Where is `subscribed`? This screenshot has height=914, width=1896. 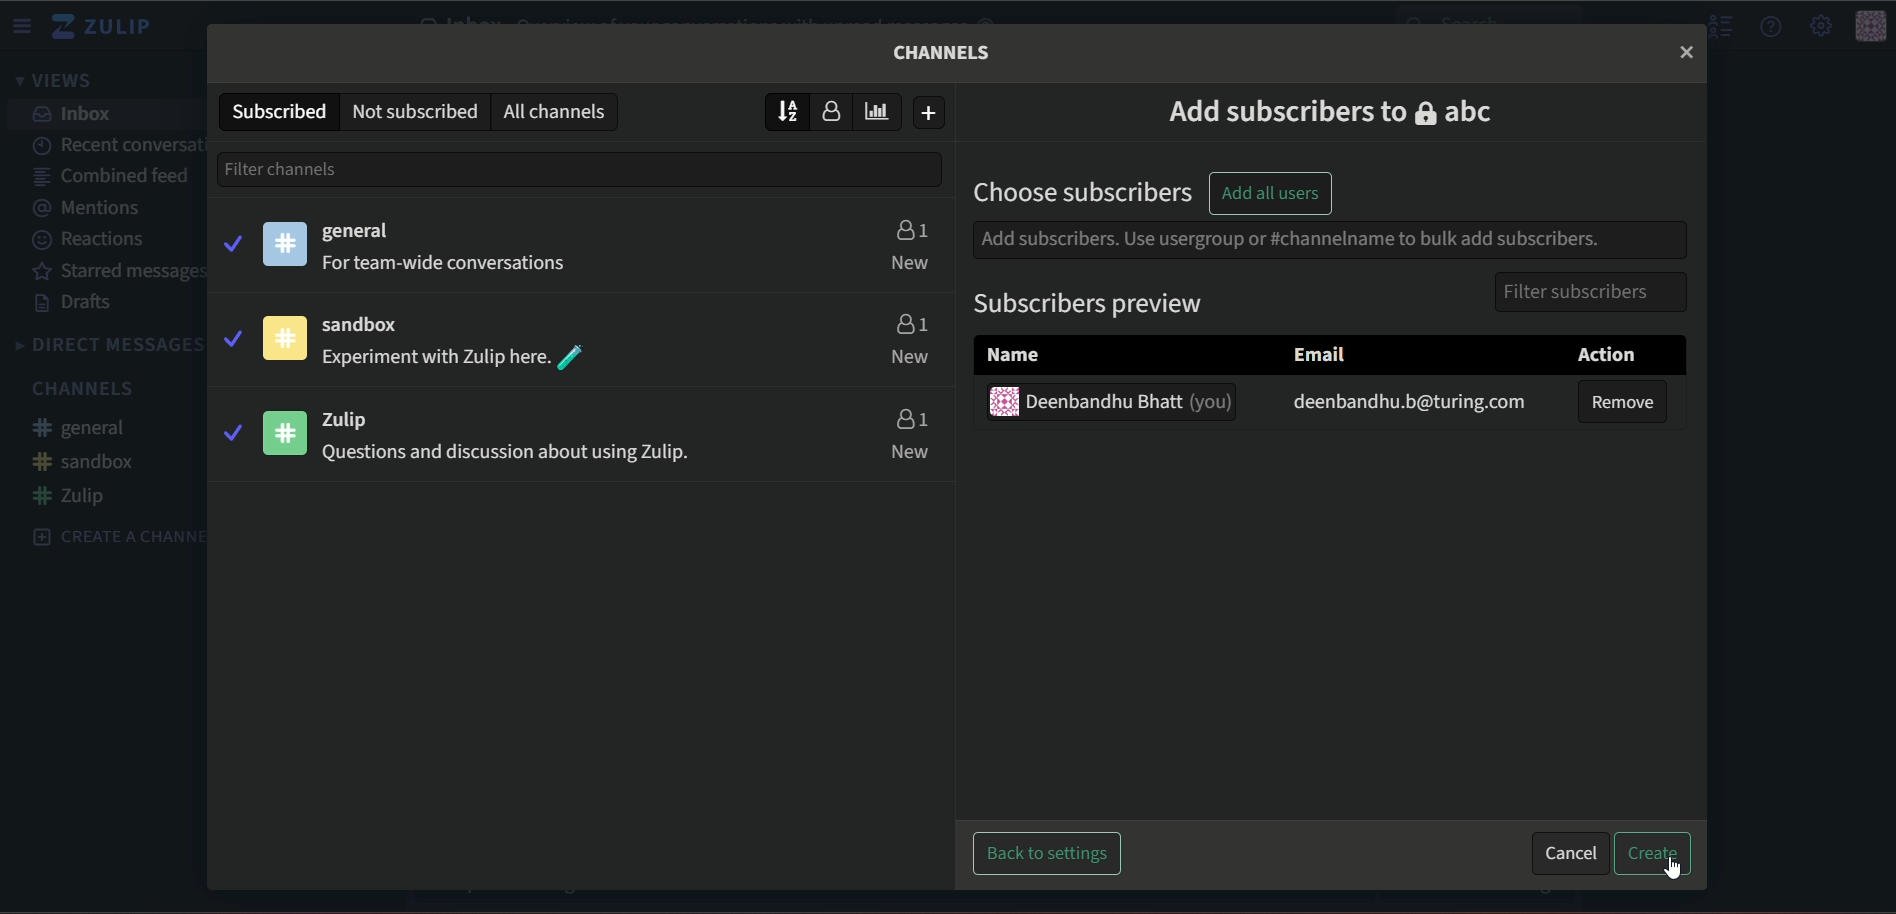 subscribed is located at coordinates (277, 110).